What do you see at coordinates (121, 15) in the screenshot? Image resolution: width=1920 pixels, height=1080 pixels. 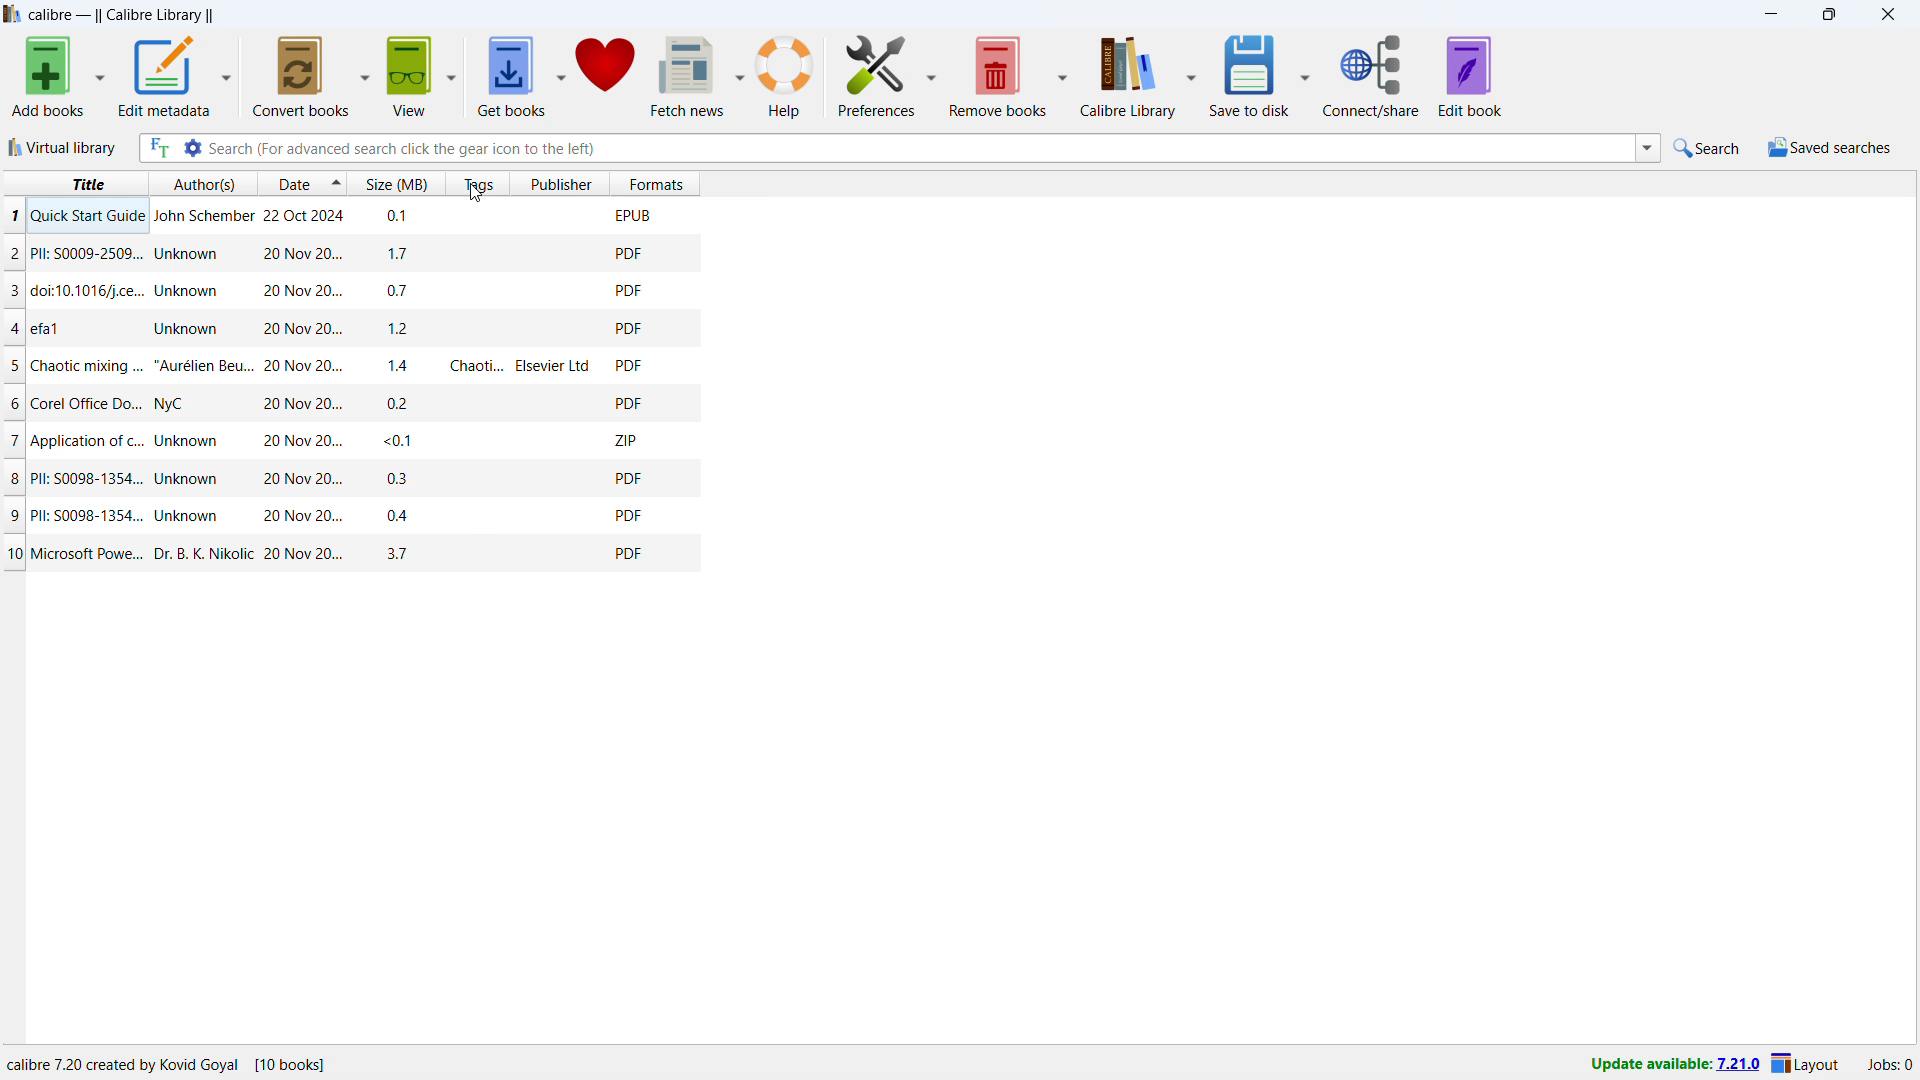 I see `title` at bounding box center [121, 15].